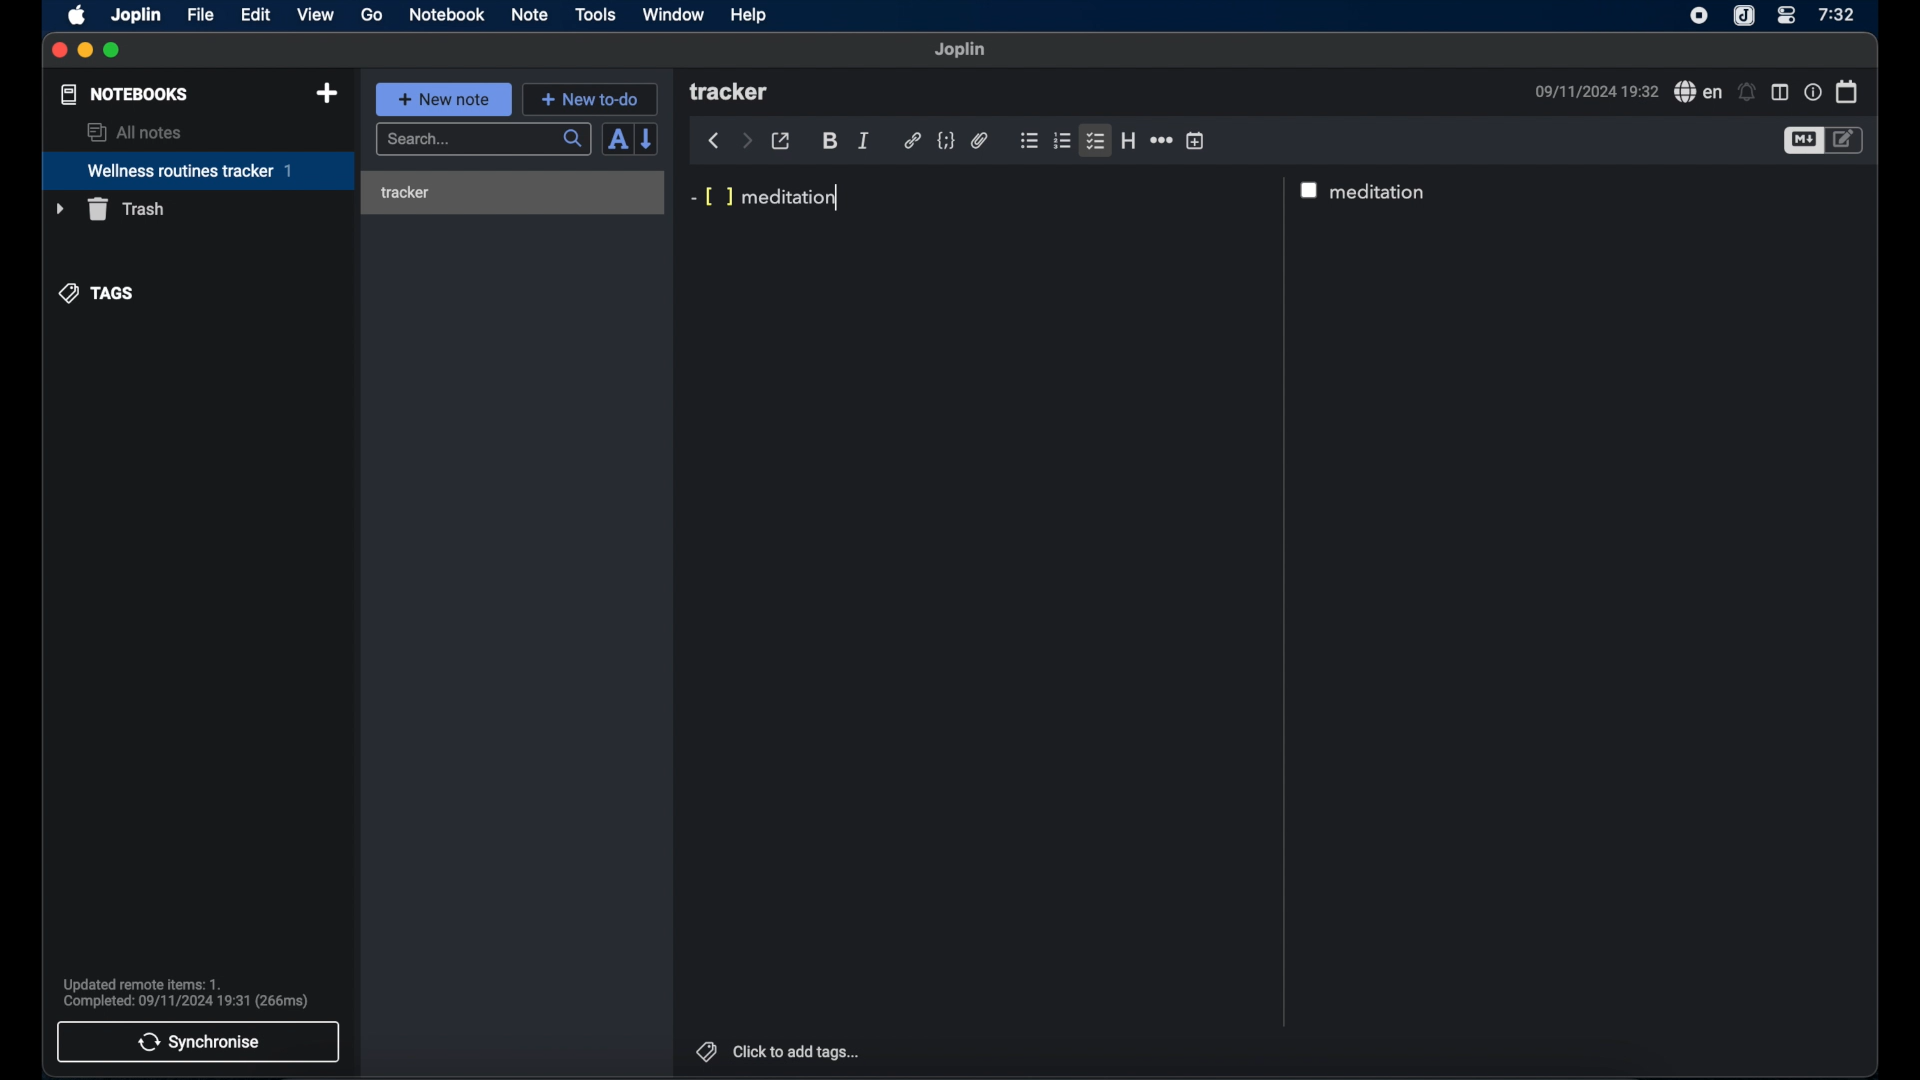  I want to click on numbered list, so click(1063, 141).